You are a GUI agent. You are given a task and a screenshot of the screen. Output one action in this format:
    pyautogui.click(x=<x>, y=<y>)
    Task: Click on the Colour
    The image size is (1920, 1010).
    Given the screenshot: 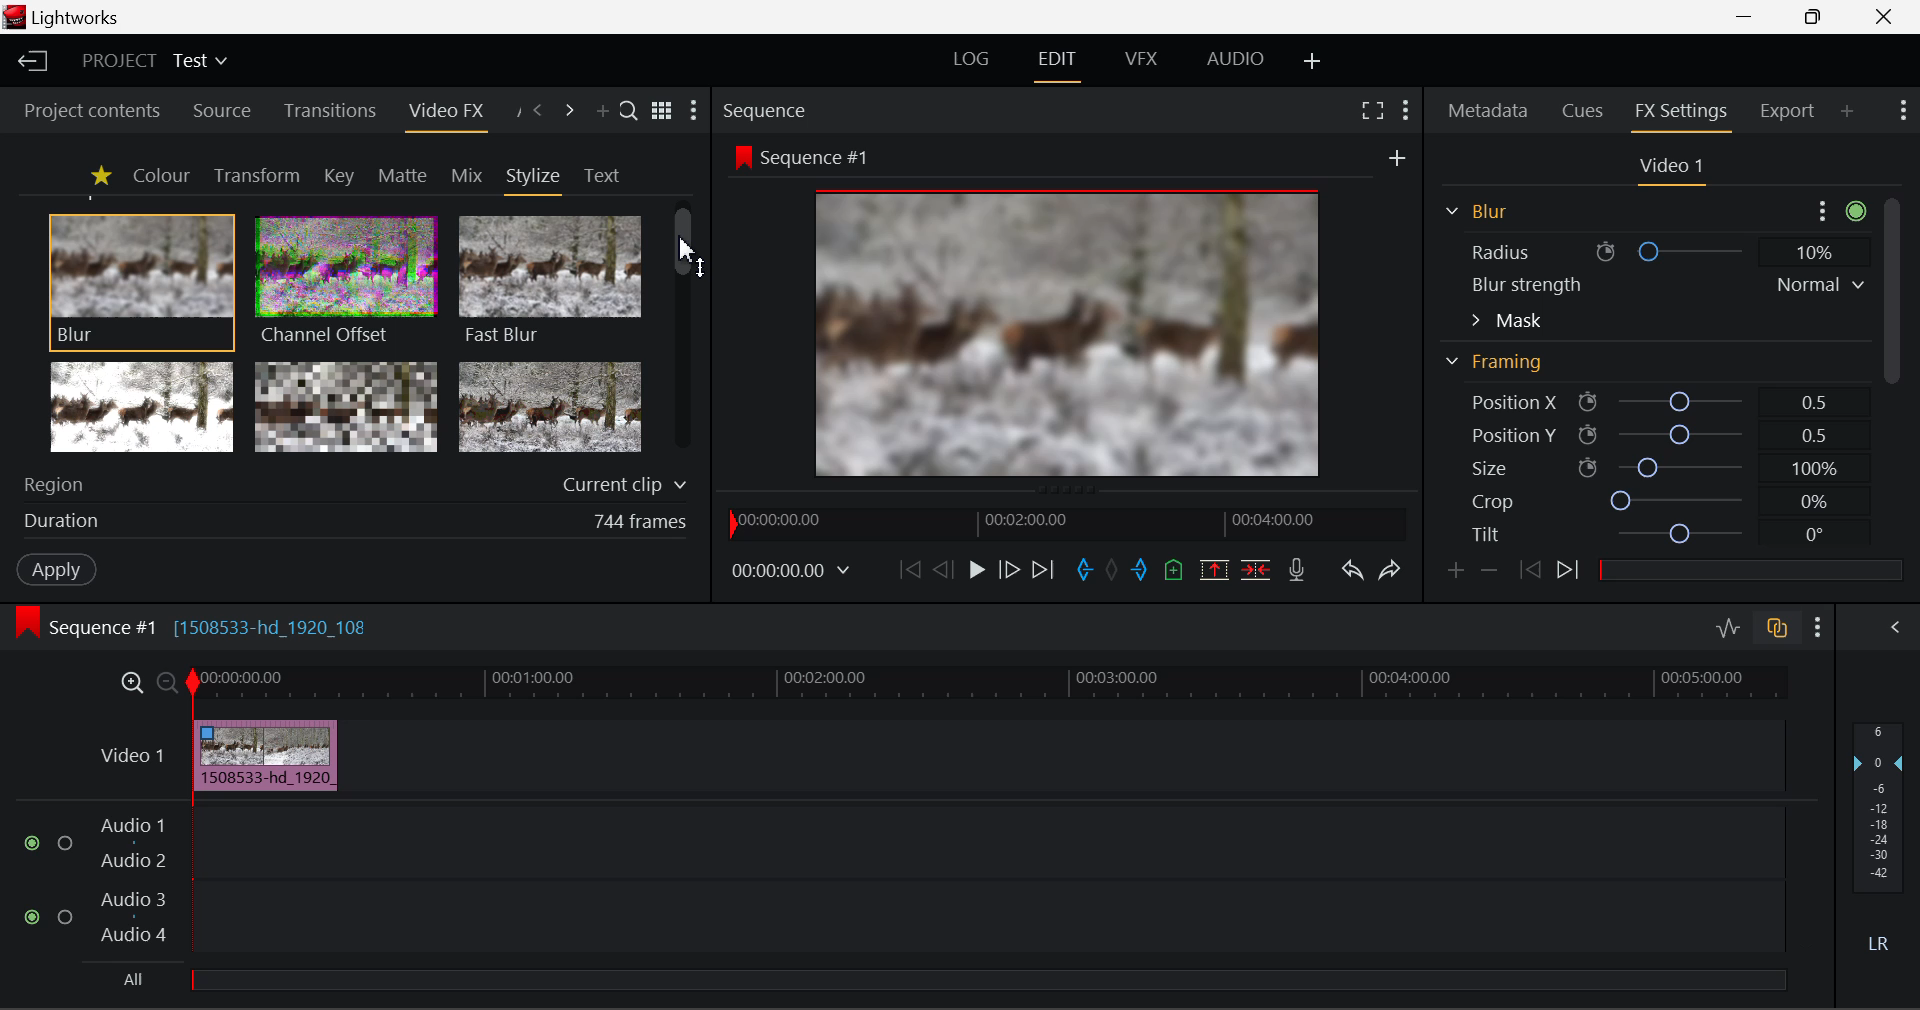 What is the action you would take?
    pyautogui.click(x=160, y=175)
    